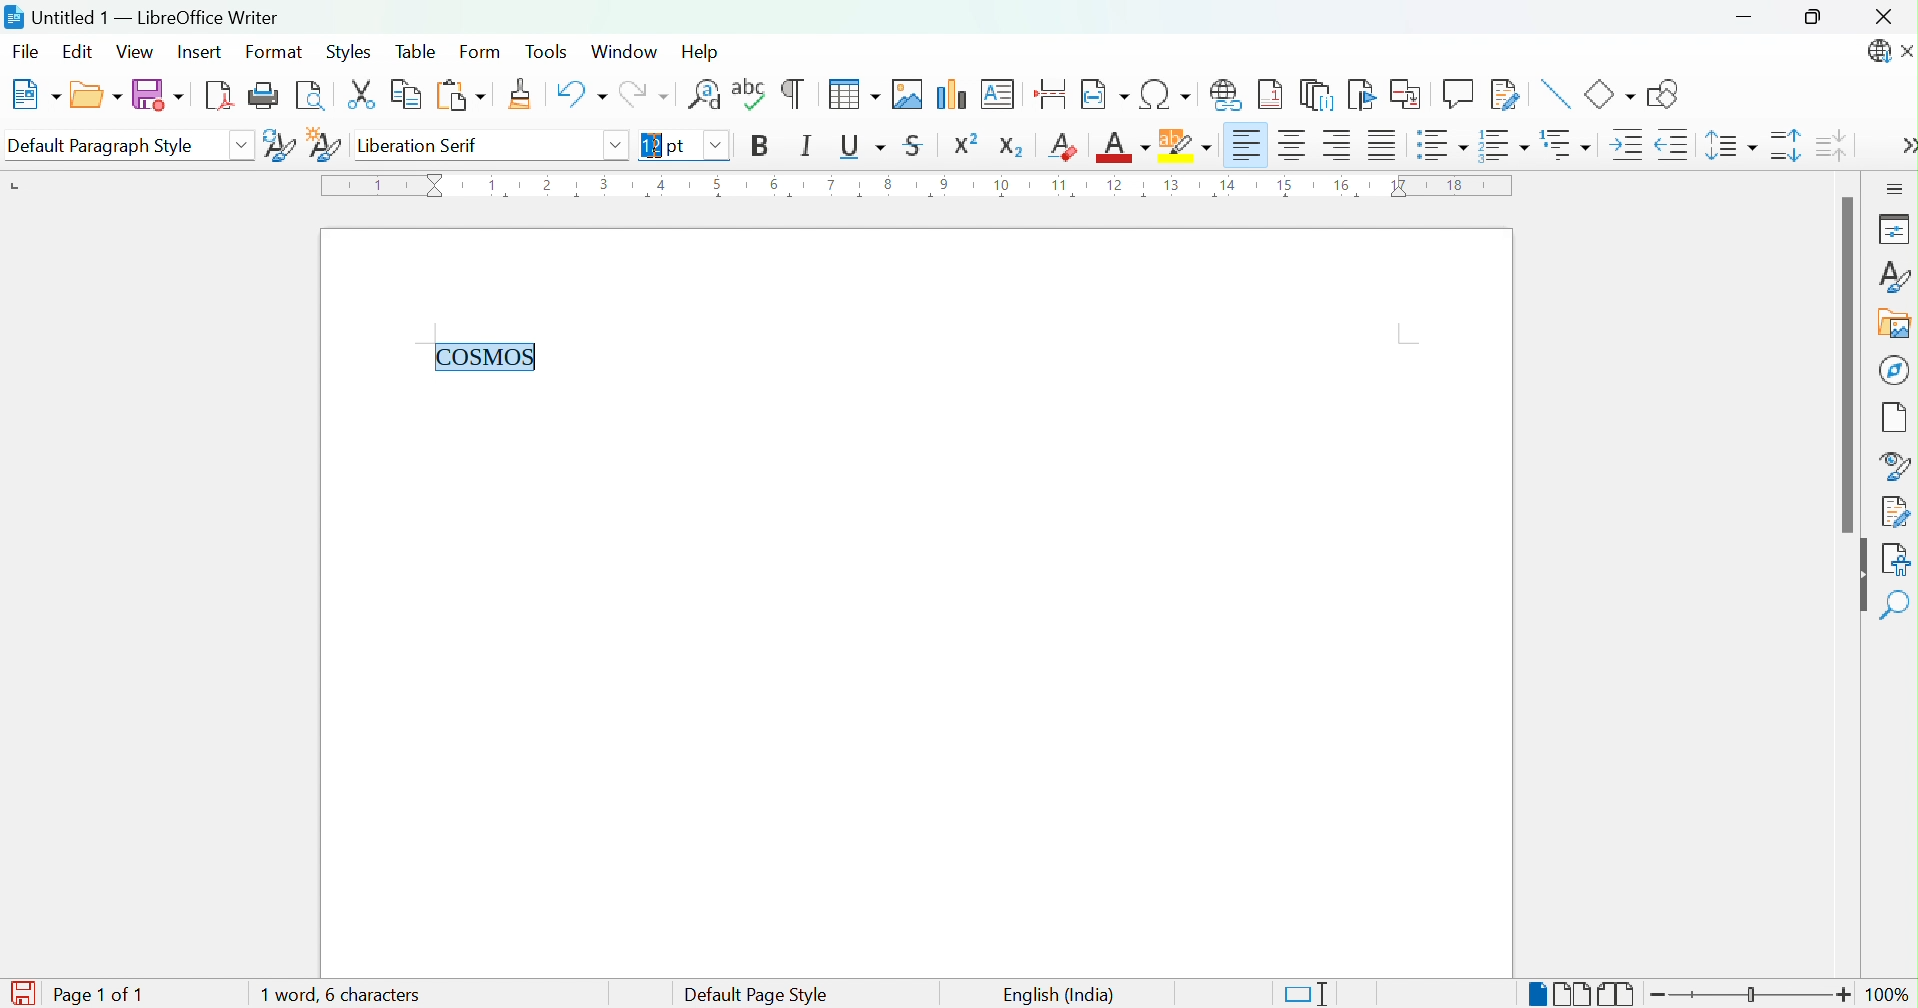 The height and width of the screenshot is (1008, 1918). What do you see at coordinates (1845, 364) in the screenshot?
I see `Scroll Bar` at bounding box center [1845, 364].